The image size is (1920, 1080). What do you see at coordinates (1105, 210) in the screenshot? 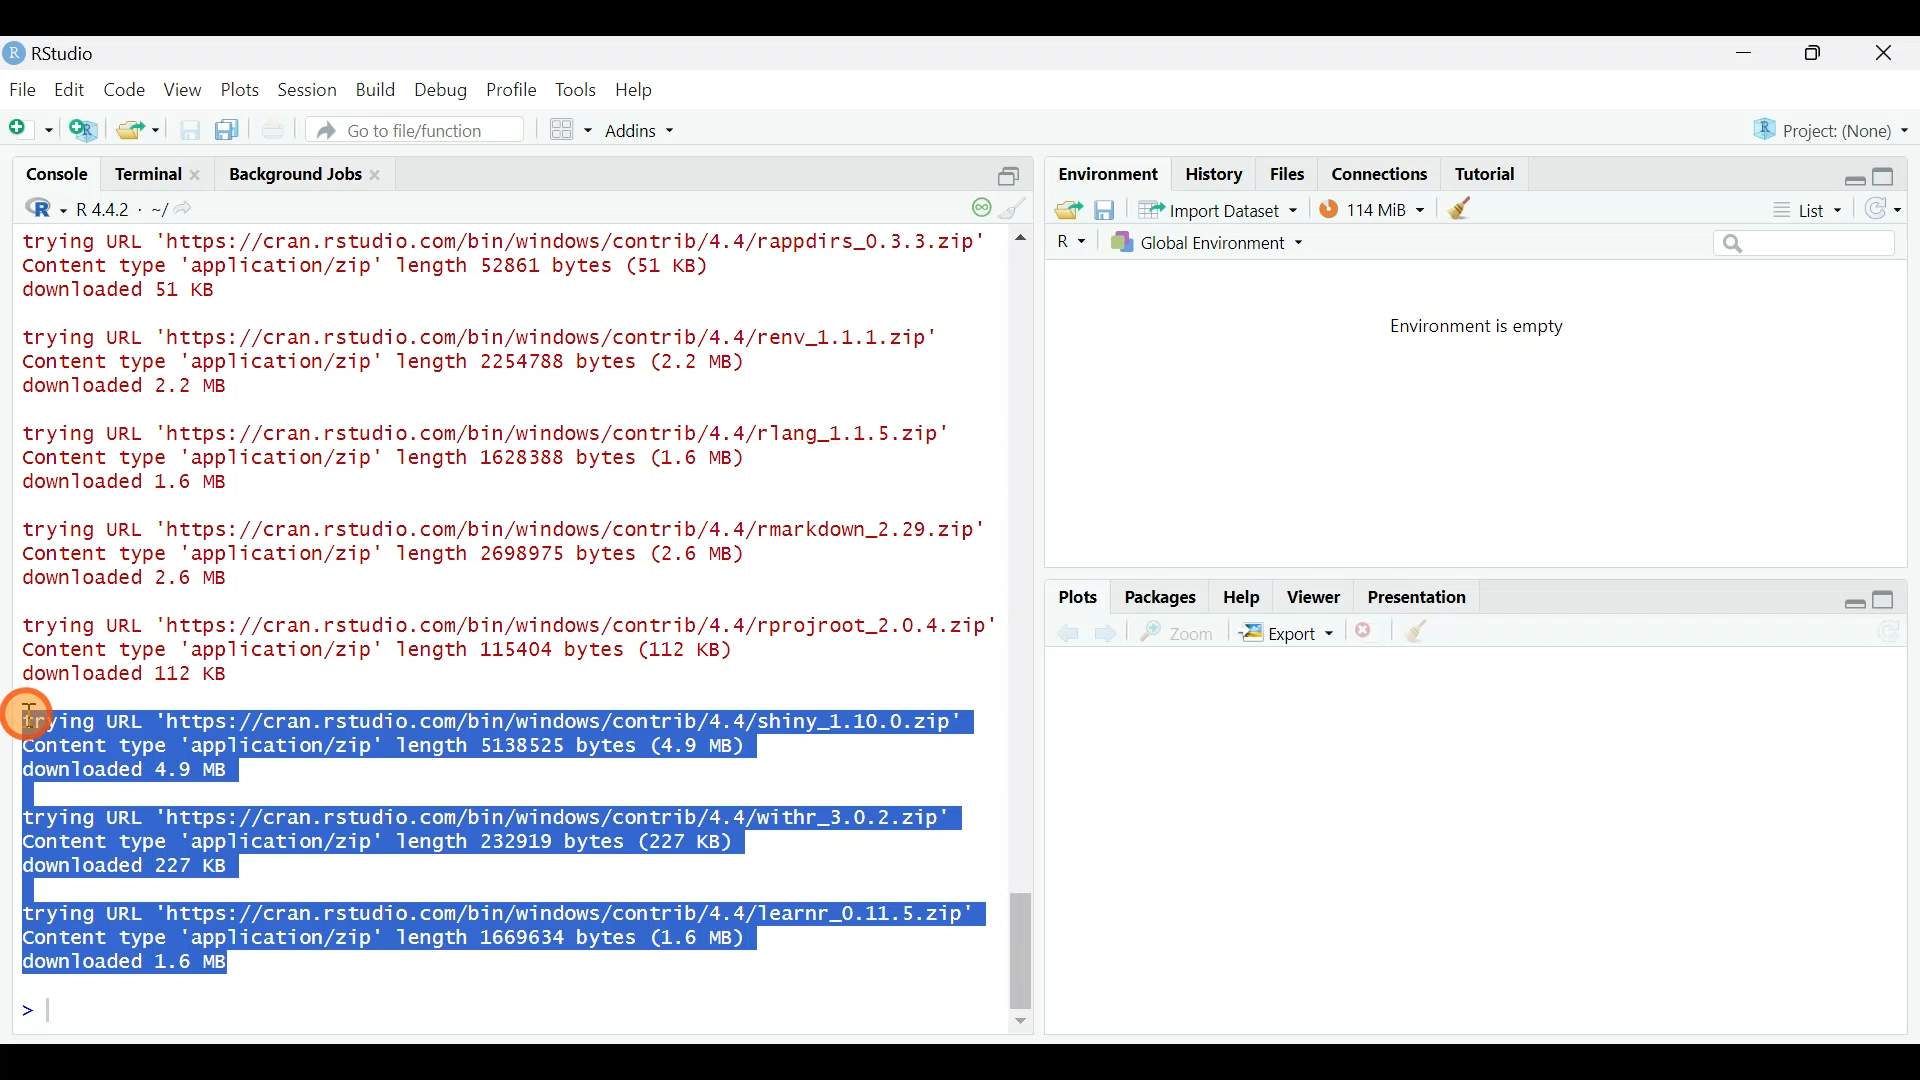
I see `save workspace as` at bounding box center [1105, 210].